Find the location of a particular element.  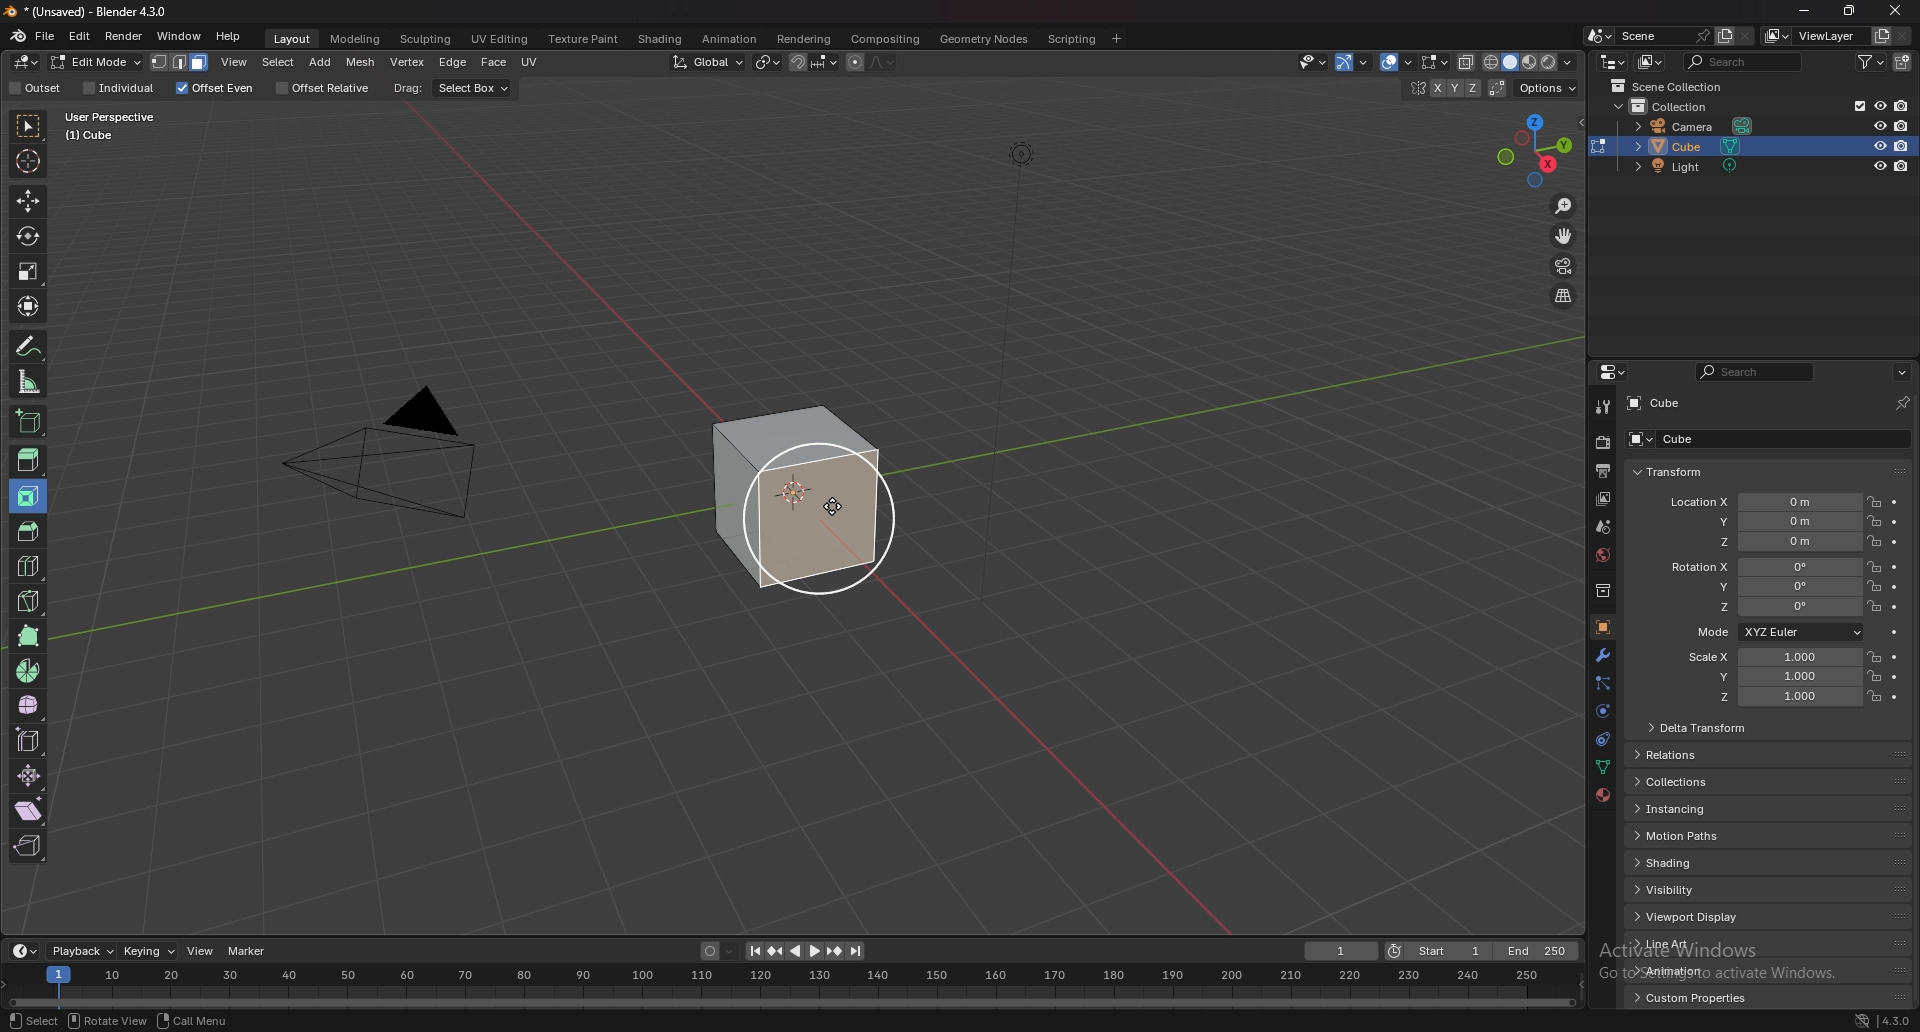

current frame is located at coordinates (1342, 951).